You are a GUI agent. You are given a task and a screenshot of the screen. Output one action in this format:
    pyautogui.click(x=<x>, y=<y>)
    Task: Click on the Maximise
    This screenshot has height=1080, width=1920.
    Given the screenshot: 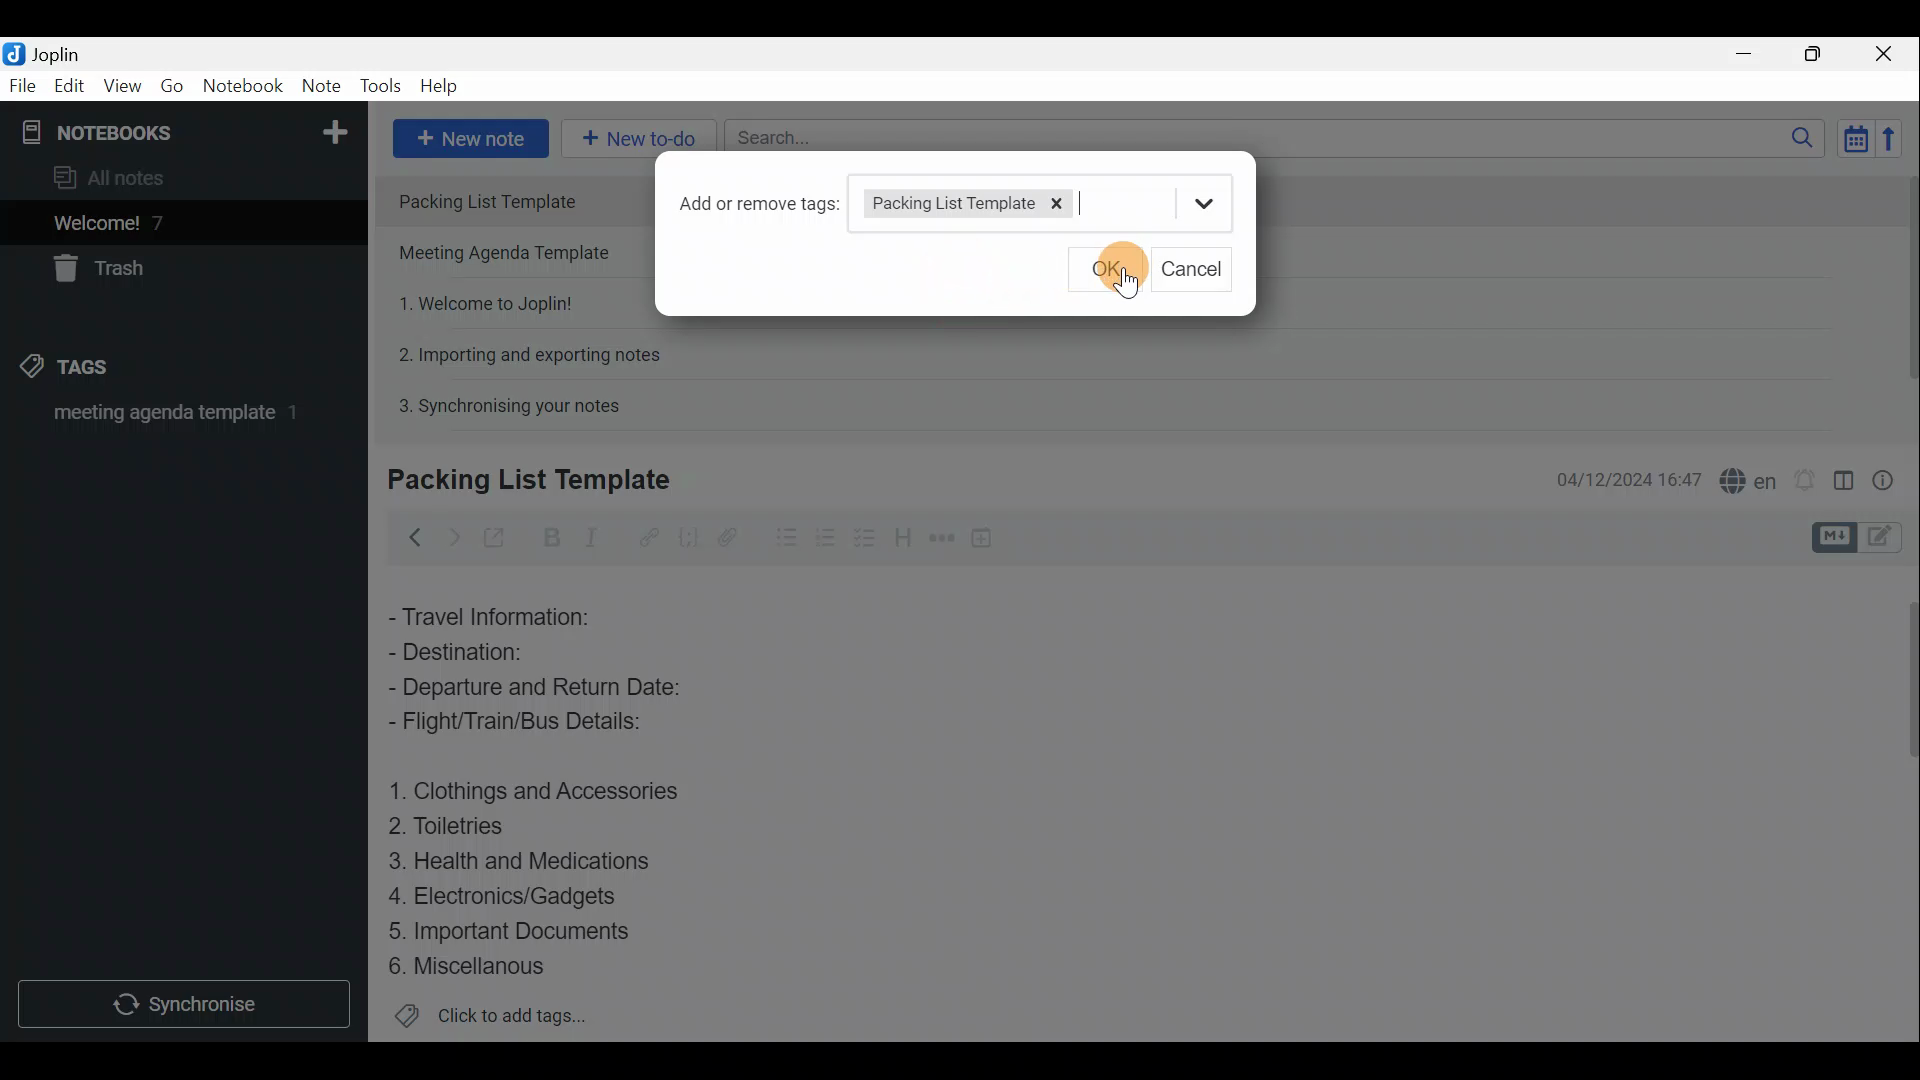 What is the action you would take?
    pyautogui.click(x=1820, y=54)
    